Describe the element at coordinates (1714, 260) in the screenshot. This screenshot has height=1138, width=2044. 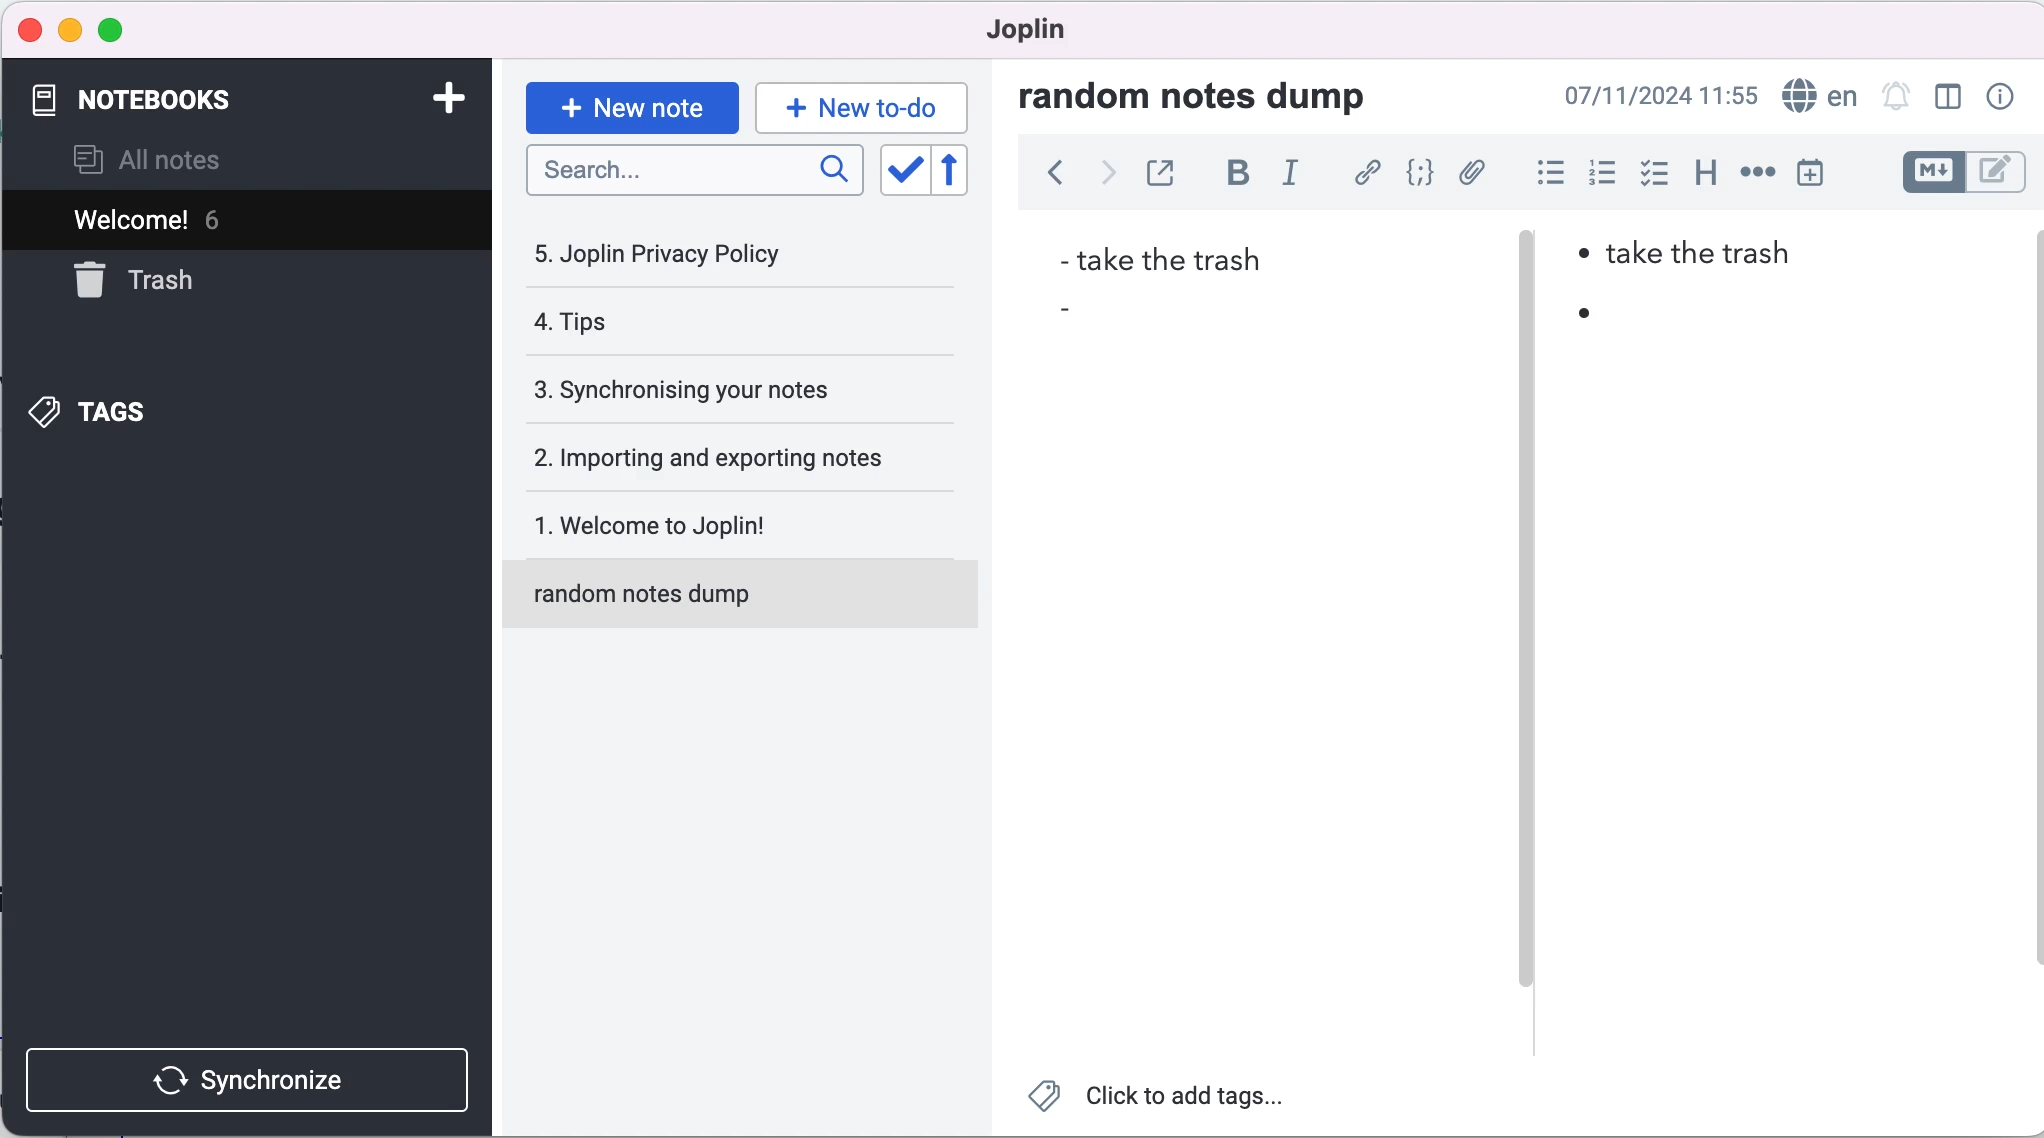
I see `take the trash` at that location.